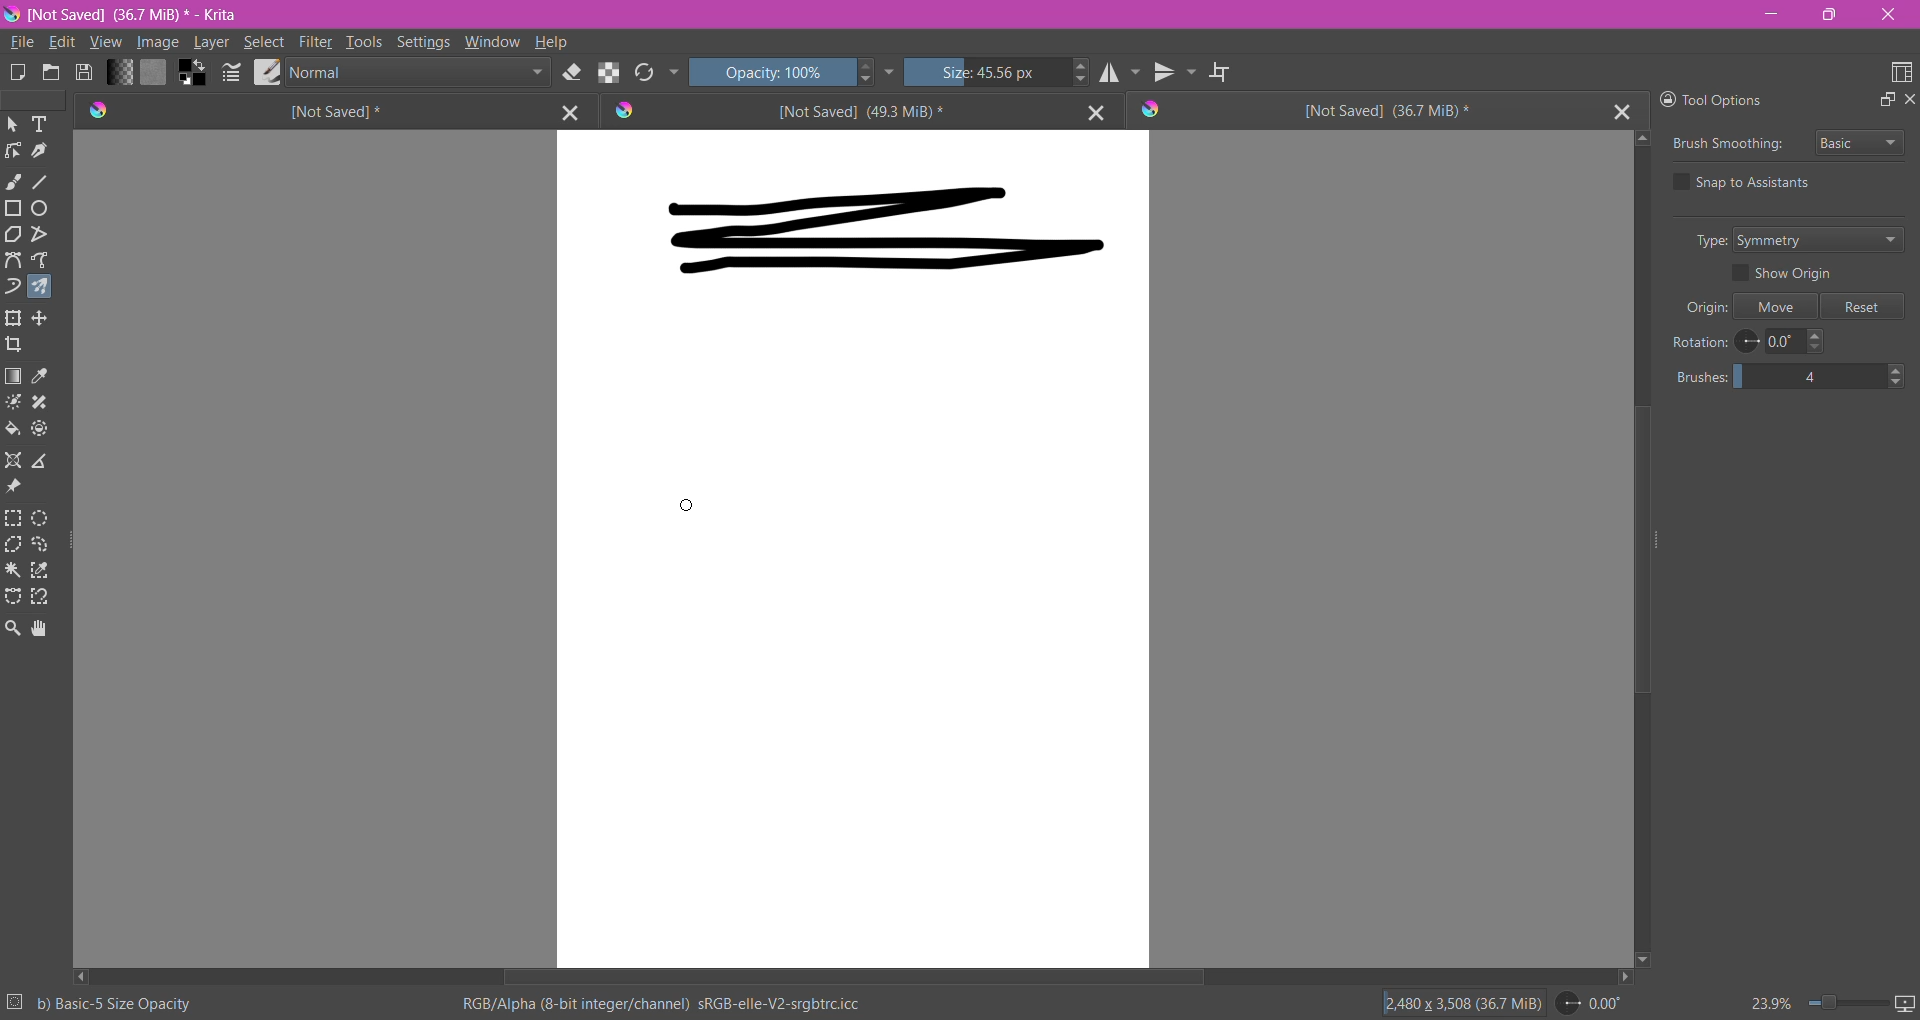 This screenshot has height=1020, width=1920. I want to click on View, so click(104, 44).